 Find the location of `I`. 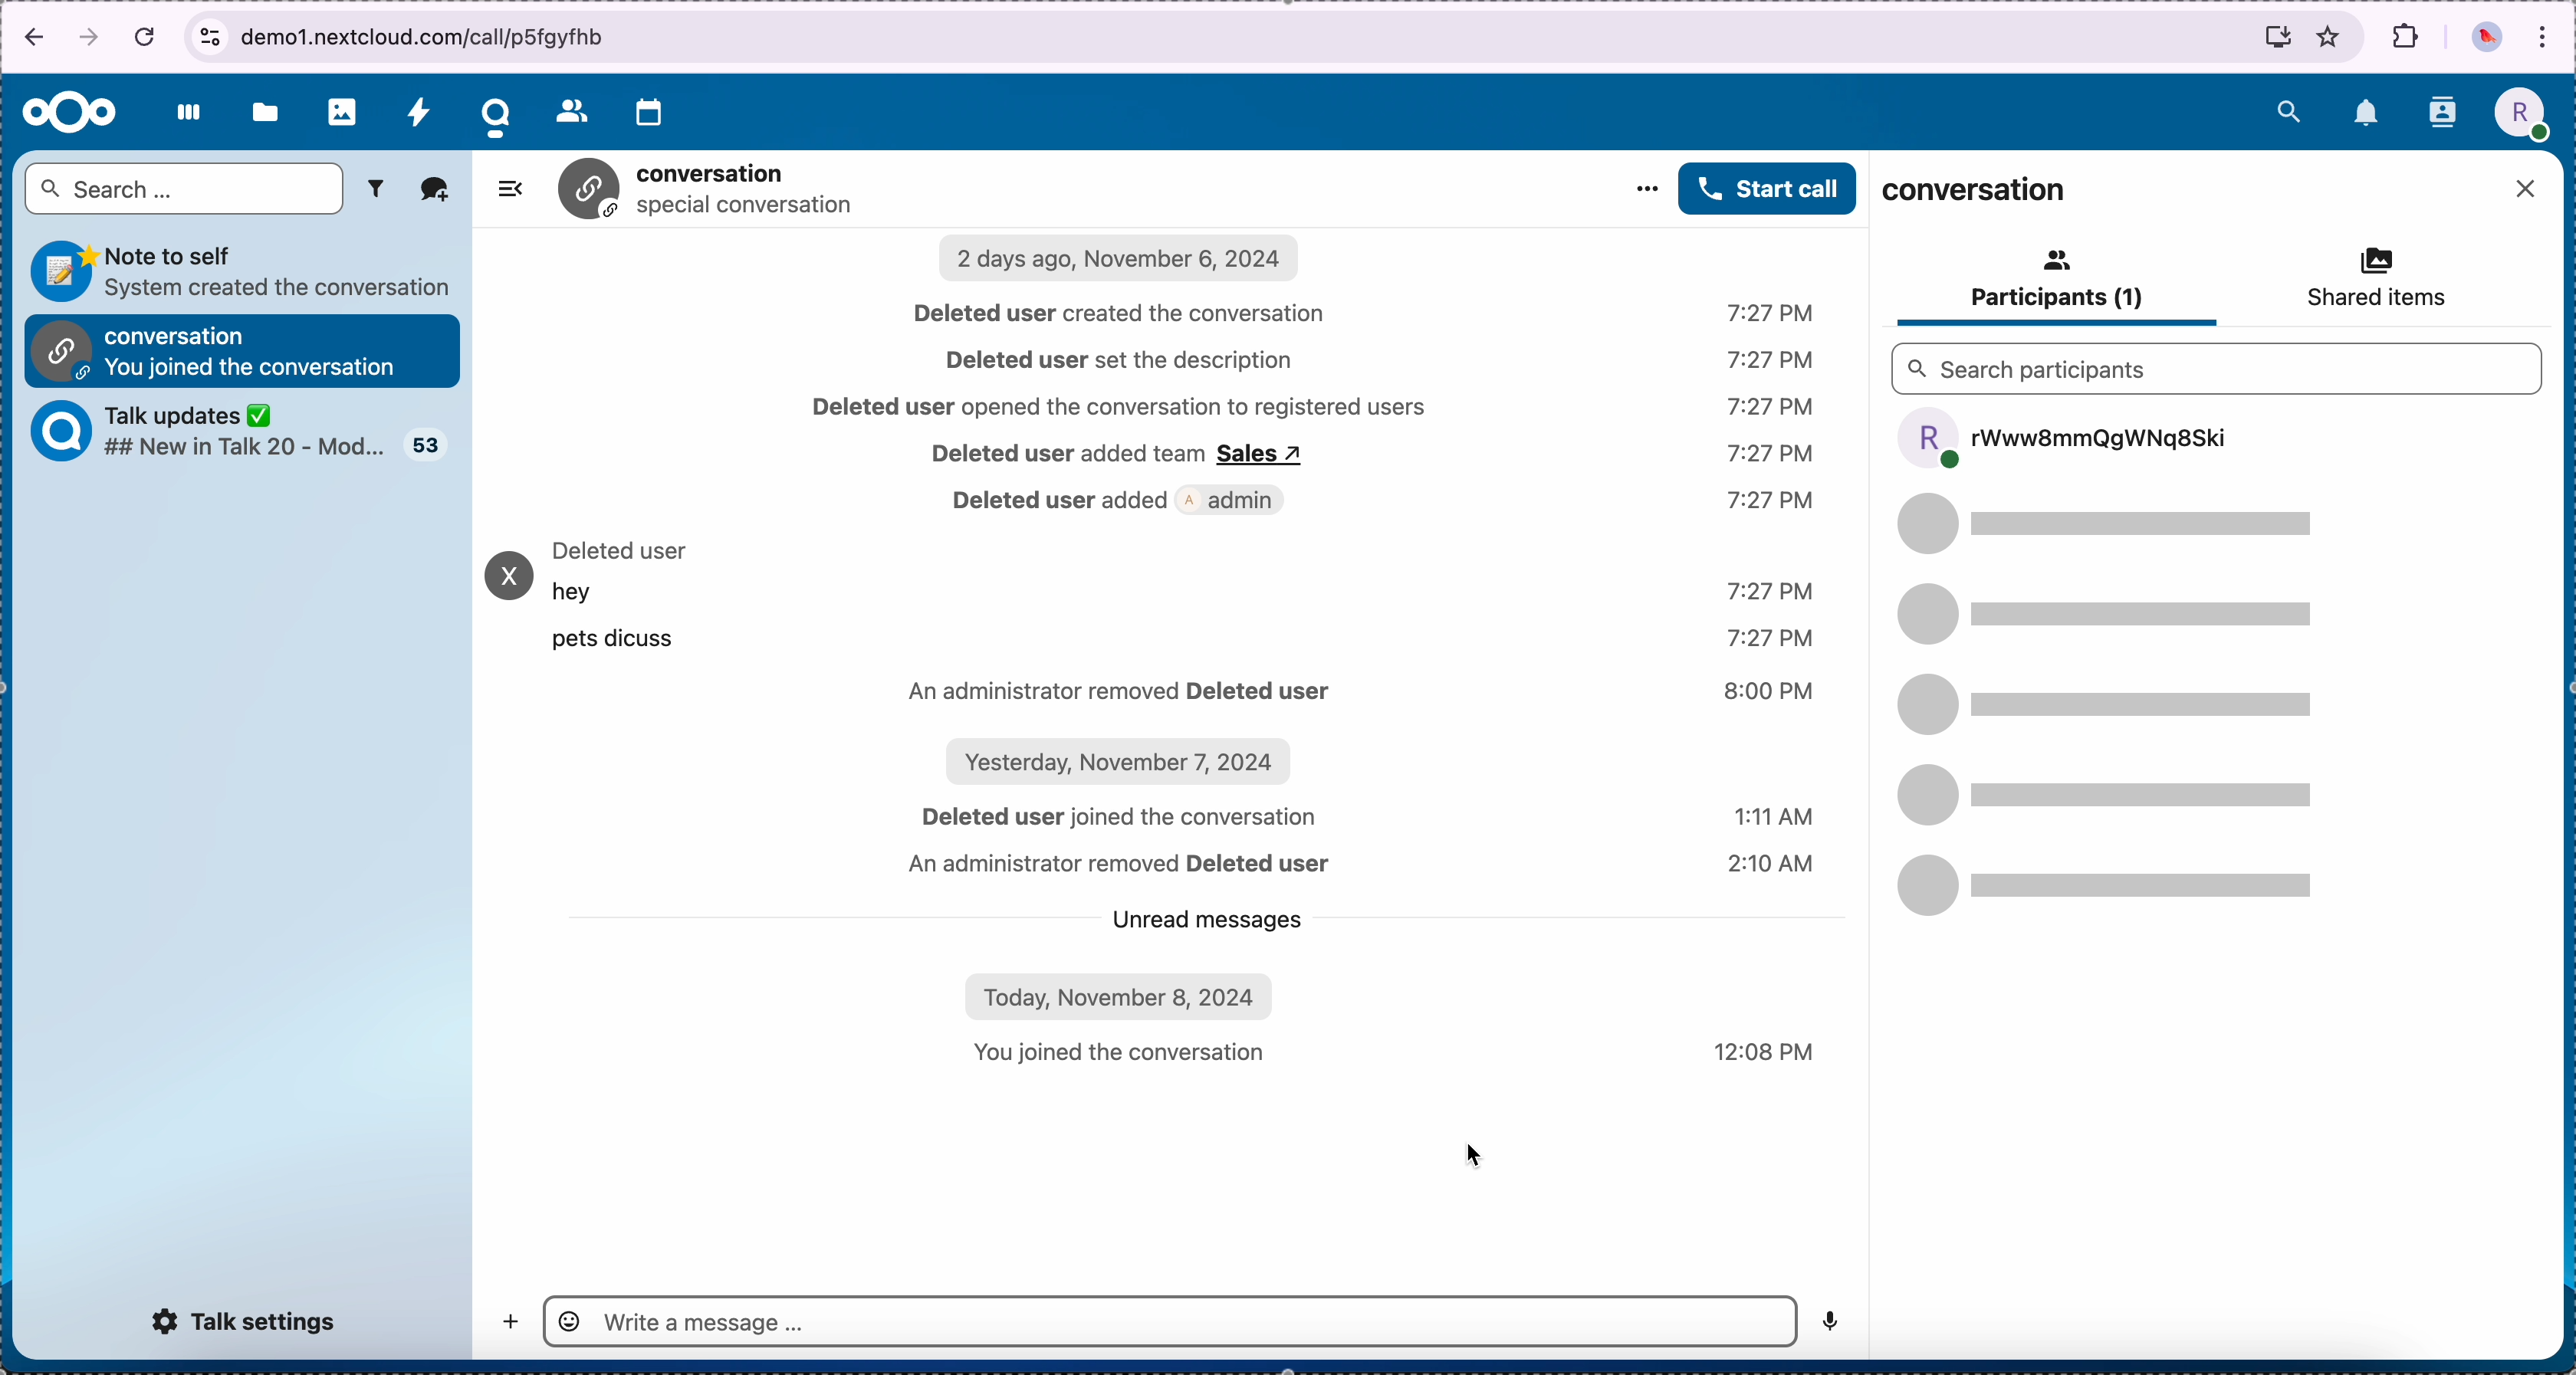

I is located at coordinates (1156, 333).